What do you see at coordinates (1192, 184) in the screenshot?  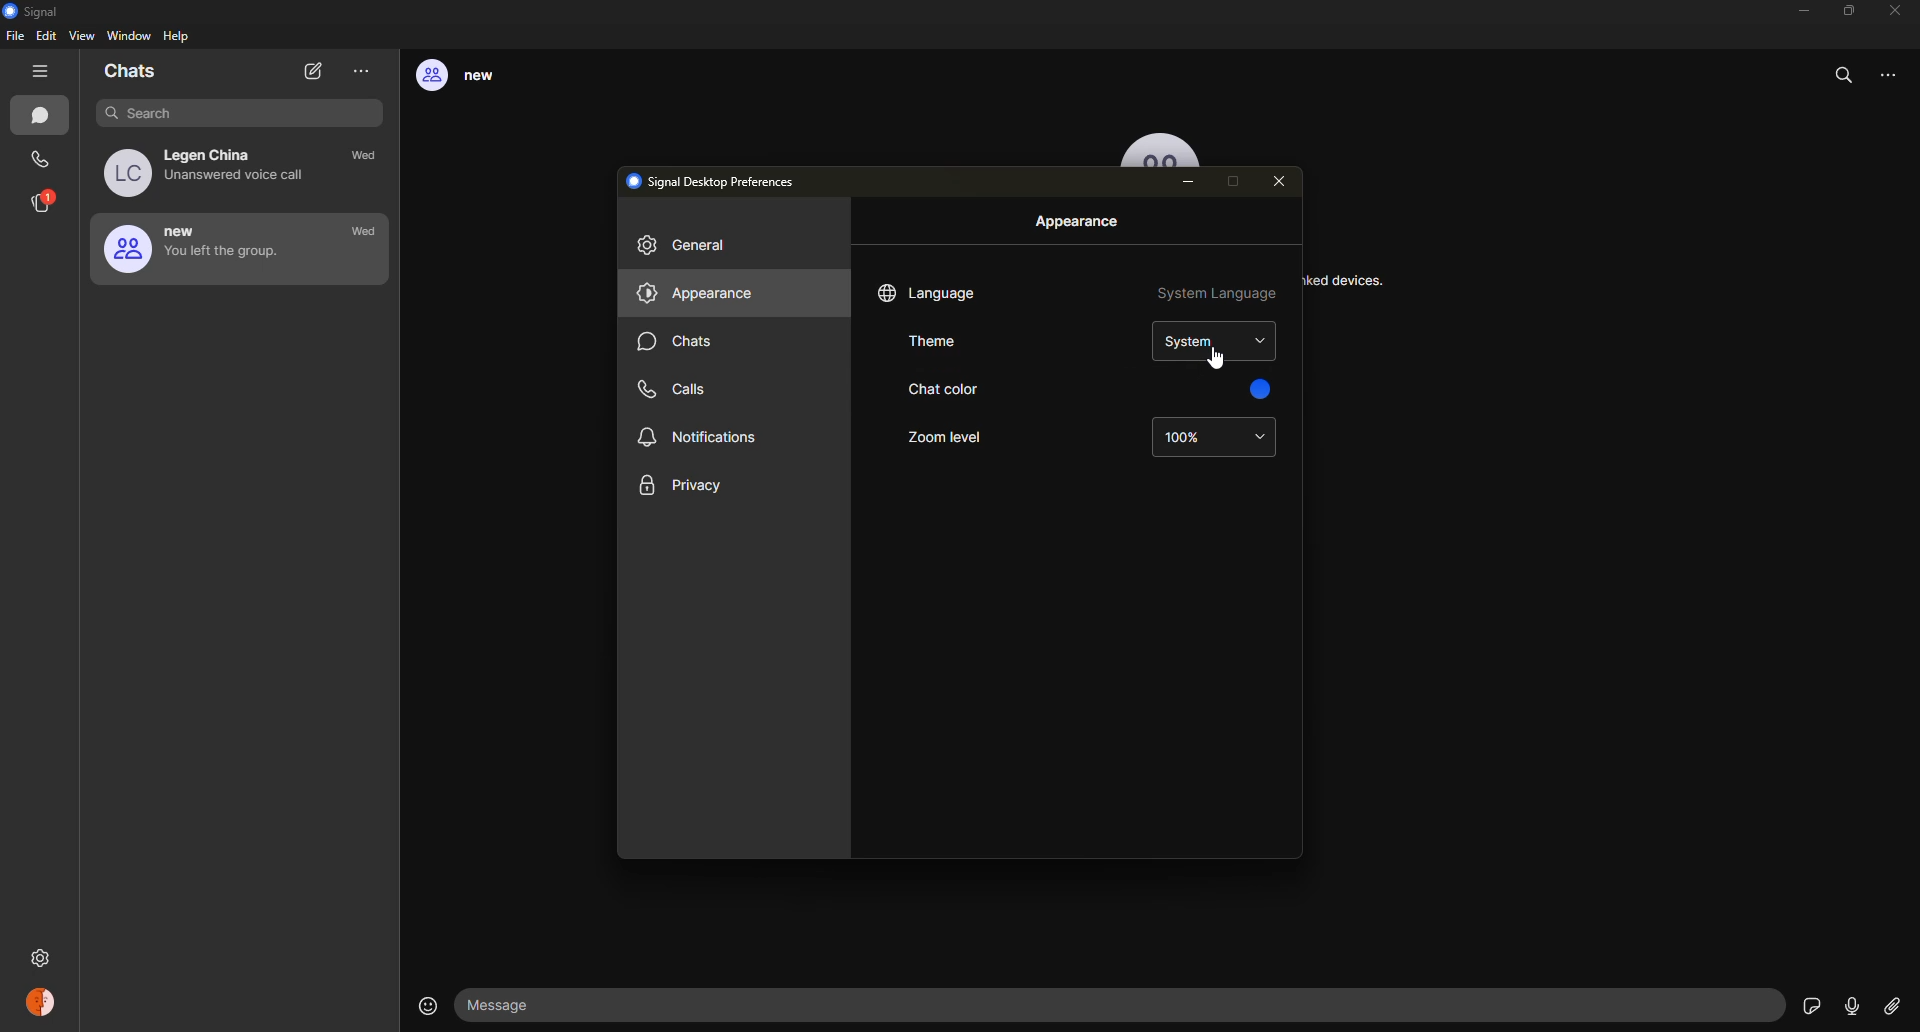 I see `minimize` at bounding box center [1192, 184].